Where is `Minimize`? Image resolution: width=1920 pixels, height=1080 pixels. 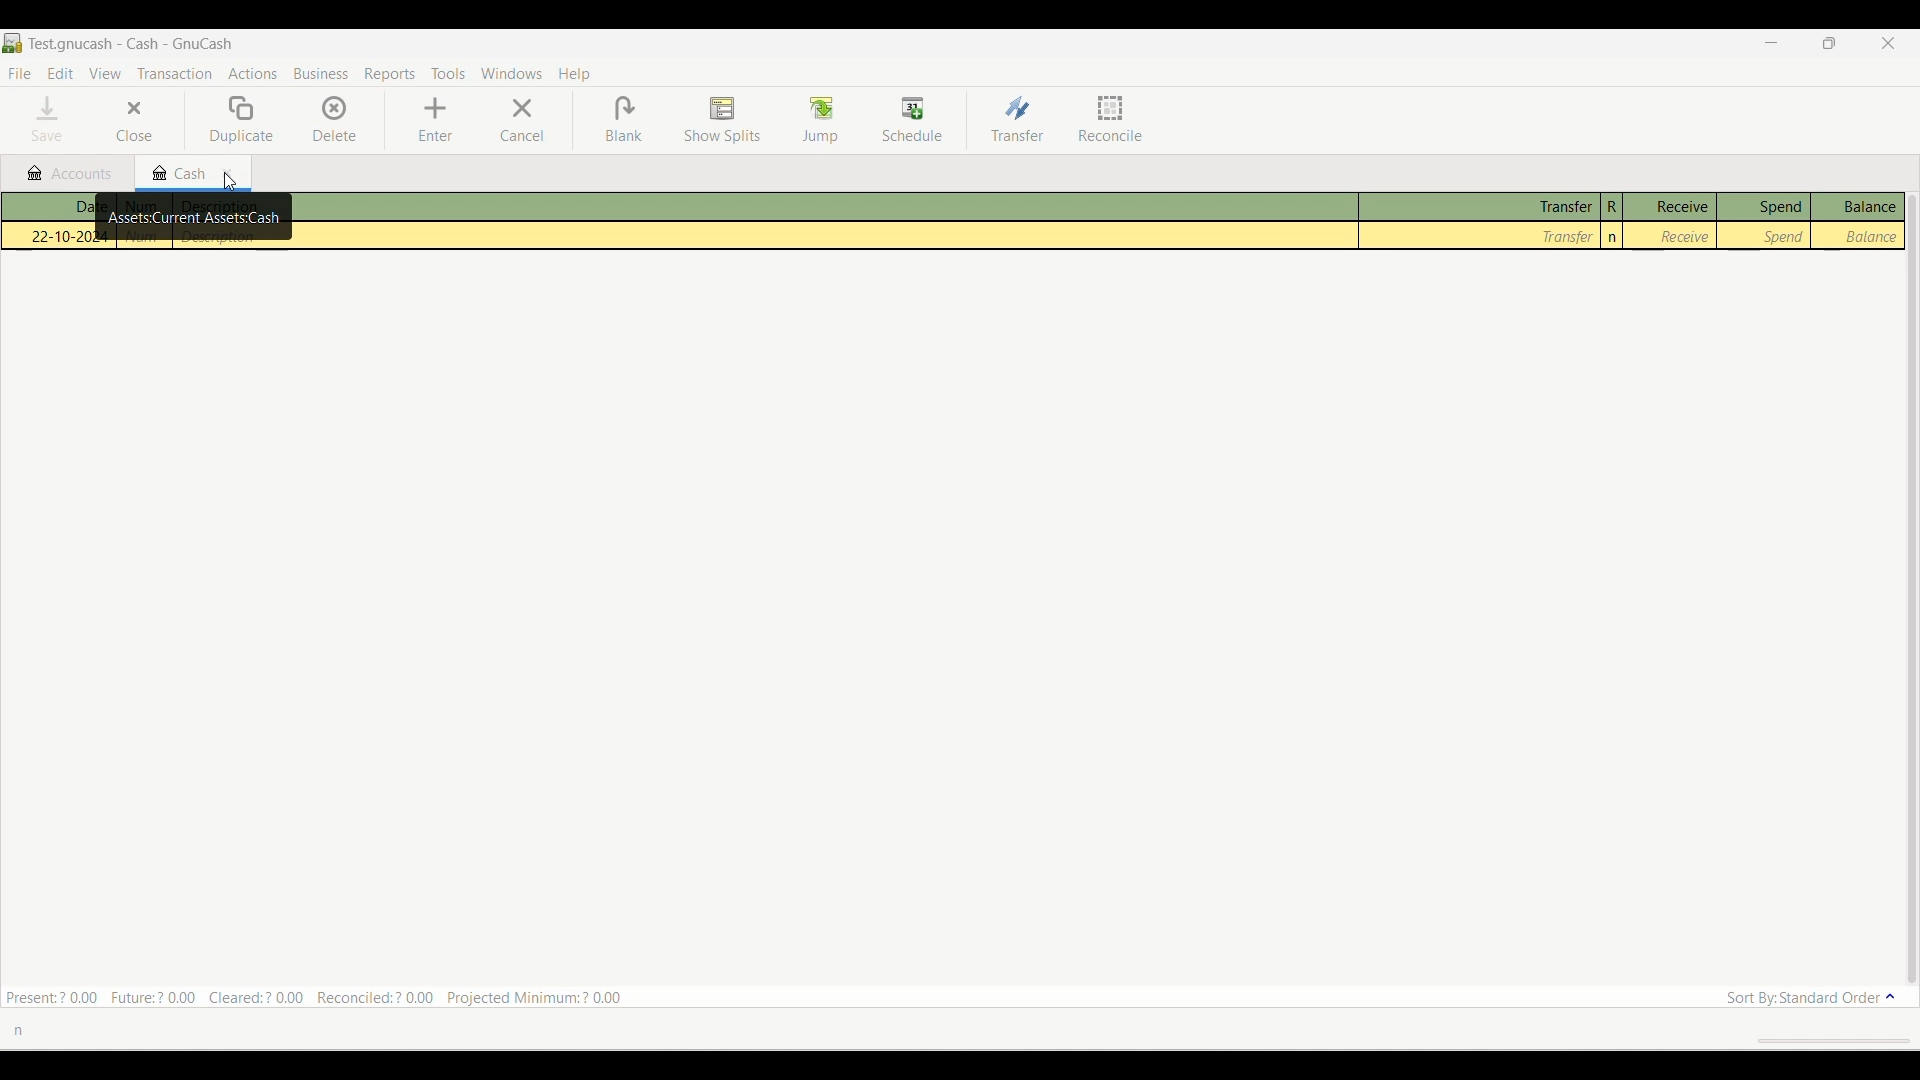 Minimize is located at coordinates (1771, 43).